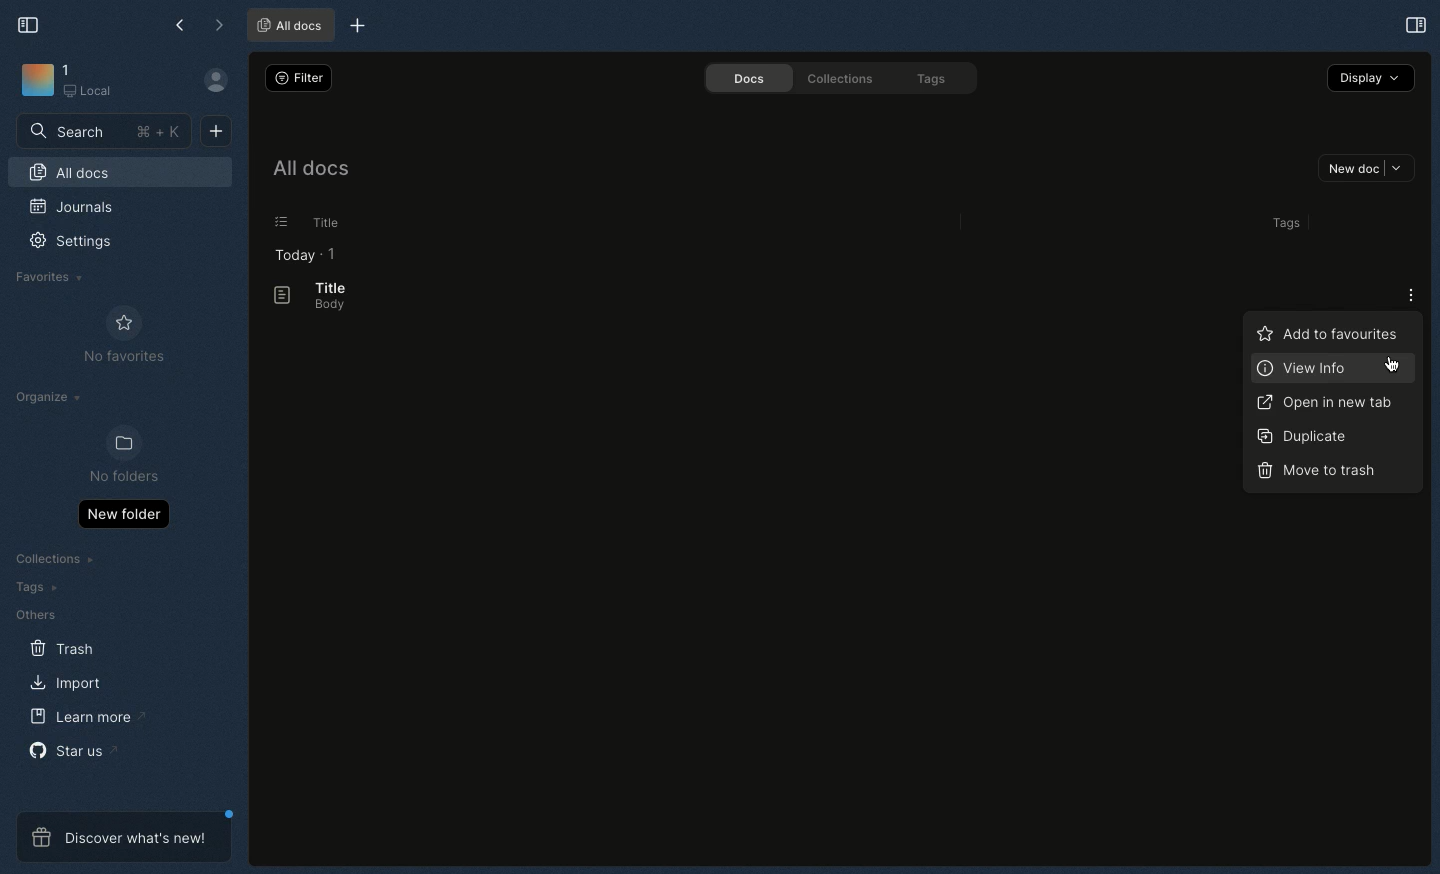 The height and width of the screenshot is (874, 1440). What do you see at coordinates (97, 82) in the screenshot?
I see `Workspace` at bounding box center [97, 82].